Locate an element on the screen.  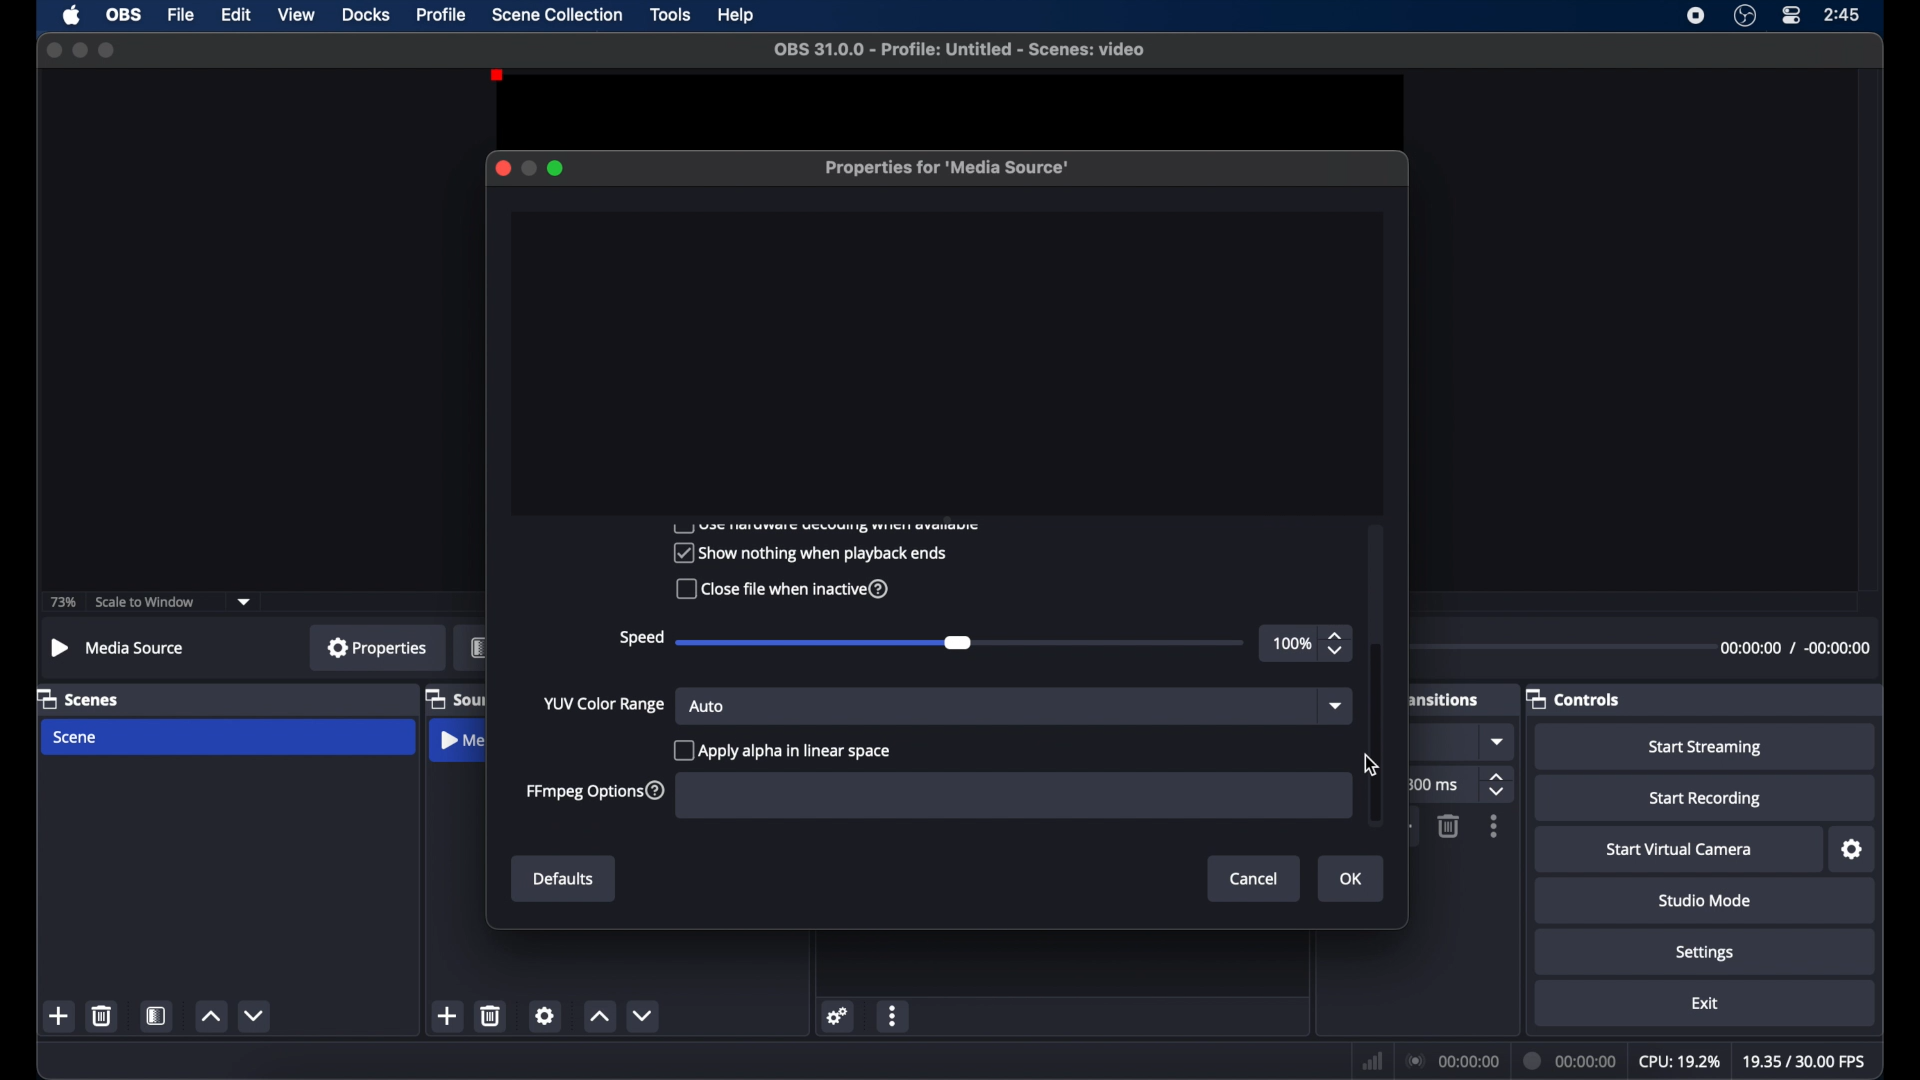
minimize is located at coordinates (528, 168).